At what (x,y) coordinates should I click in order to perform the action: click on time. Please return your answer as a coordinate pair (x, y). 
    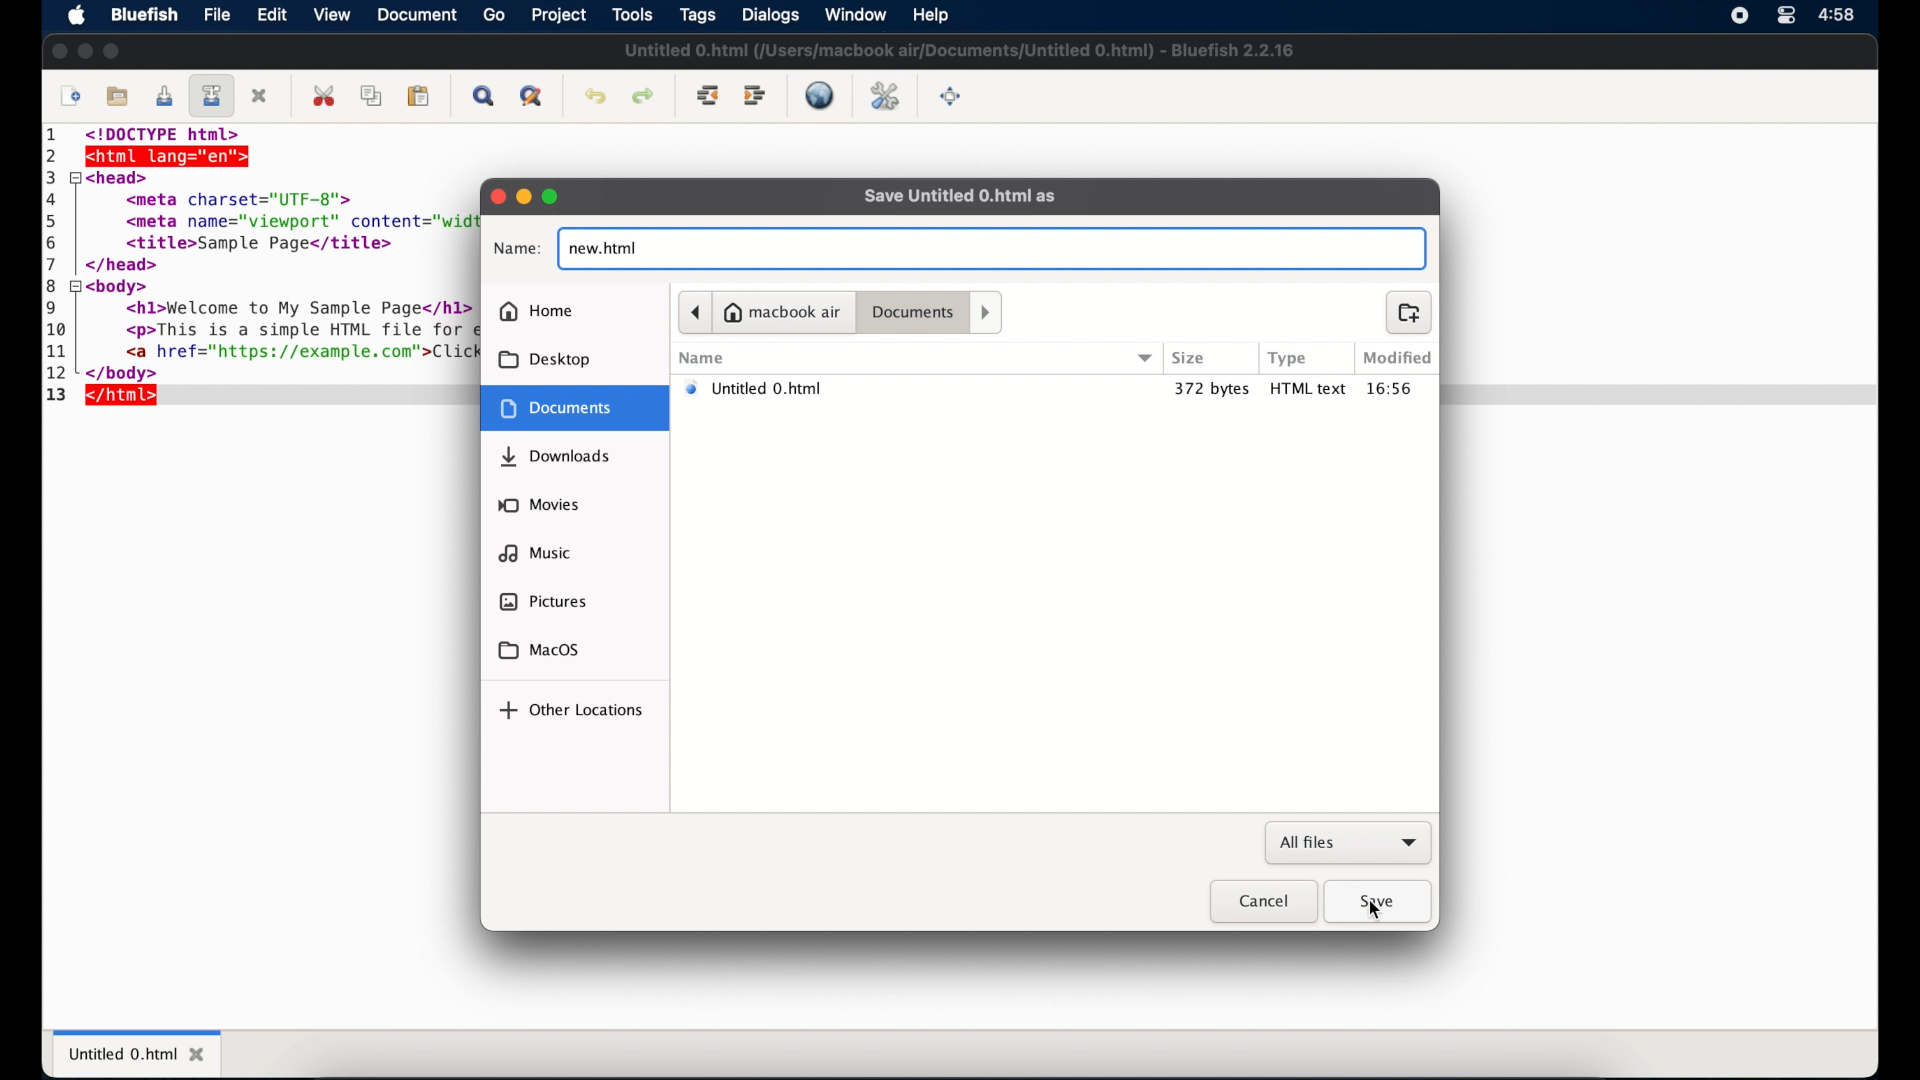
    Looking at the image, I should click on (1838, 15).